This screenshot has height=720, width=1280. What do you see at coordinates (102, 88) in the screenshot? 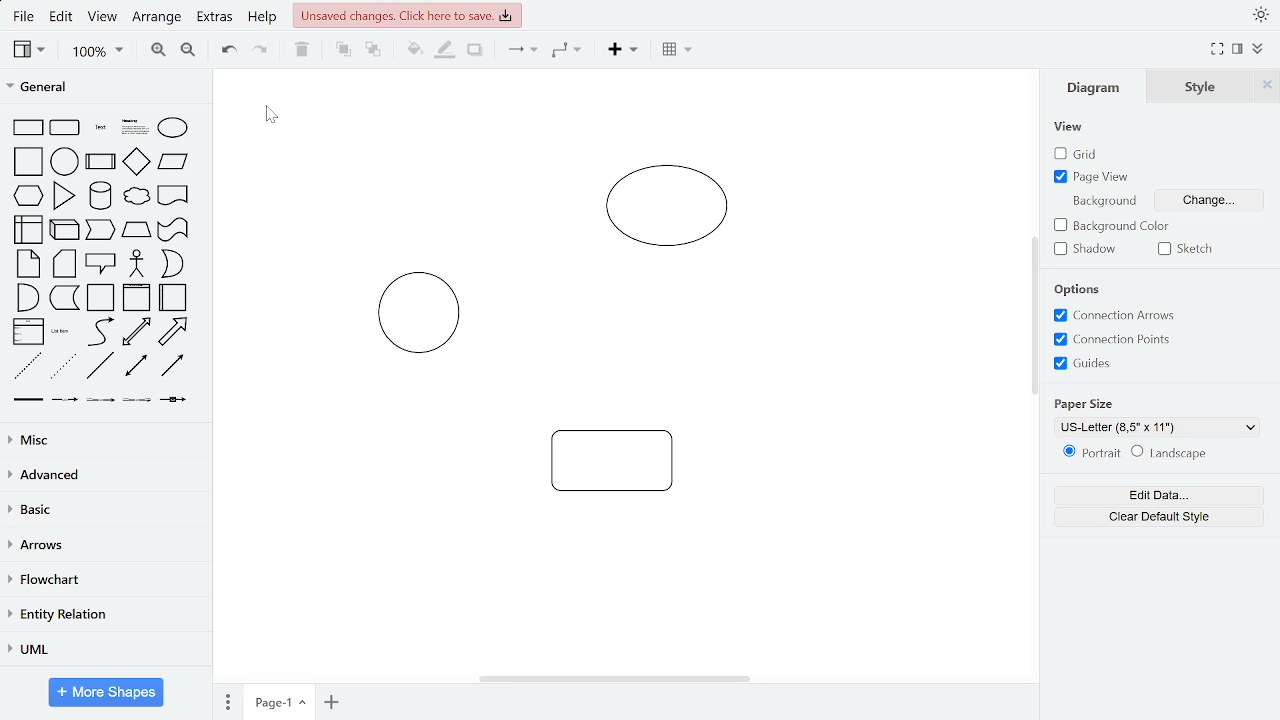
I see `general` at bounding box center [102, 88].